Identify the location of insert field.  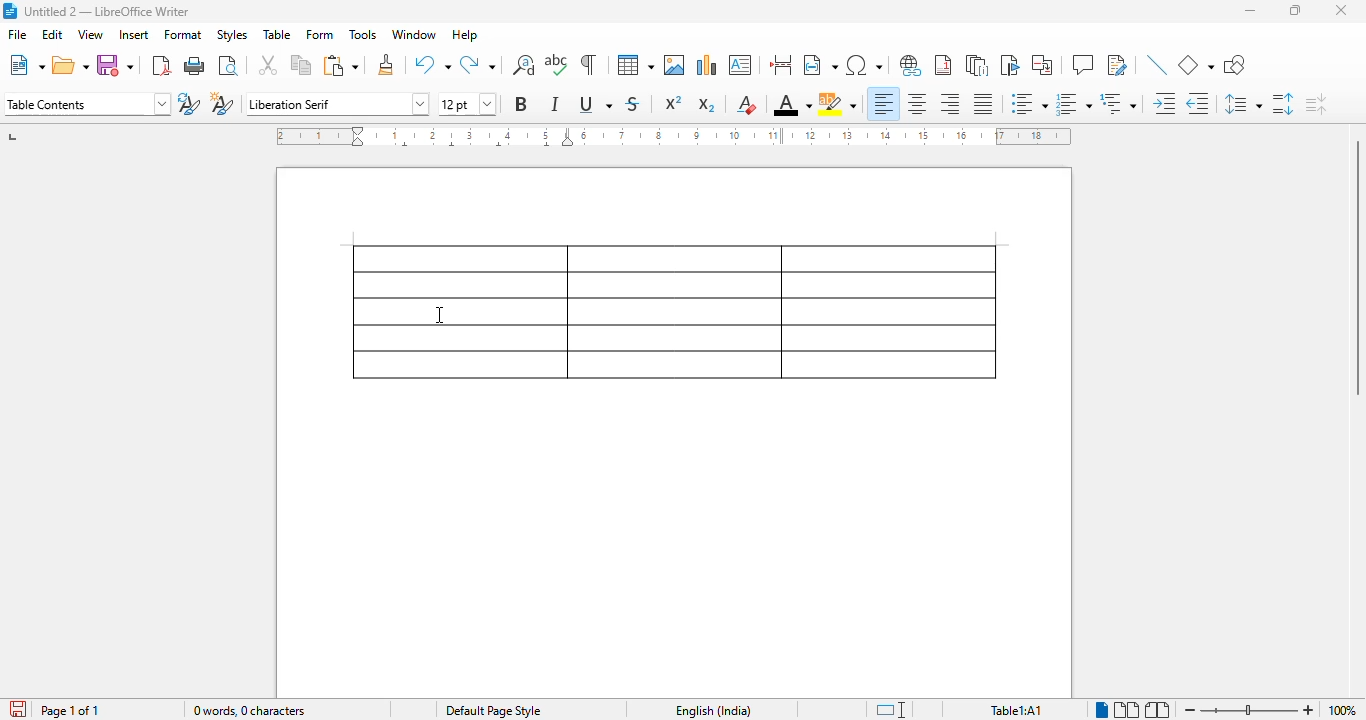
(820, 64).